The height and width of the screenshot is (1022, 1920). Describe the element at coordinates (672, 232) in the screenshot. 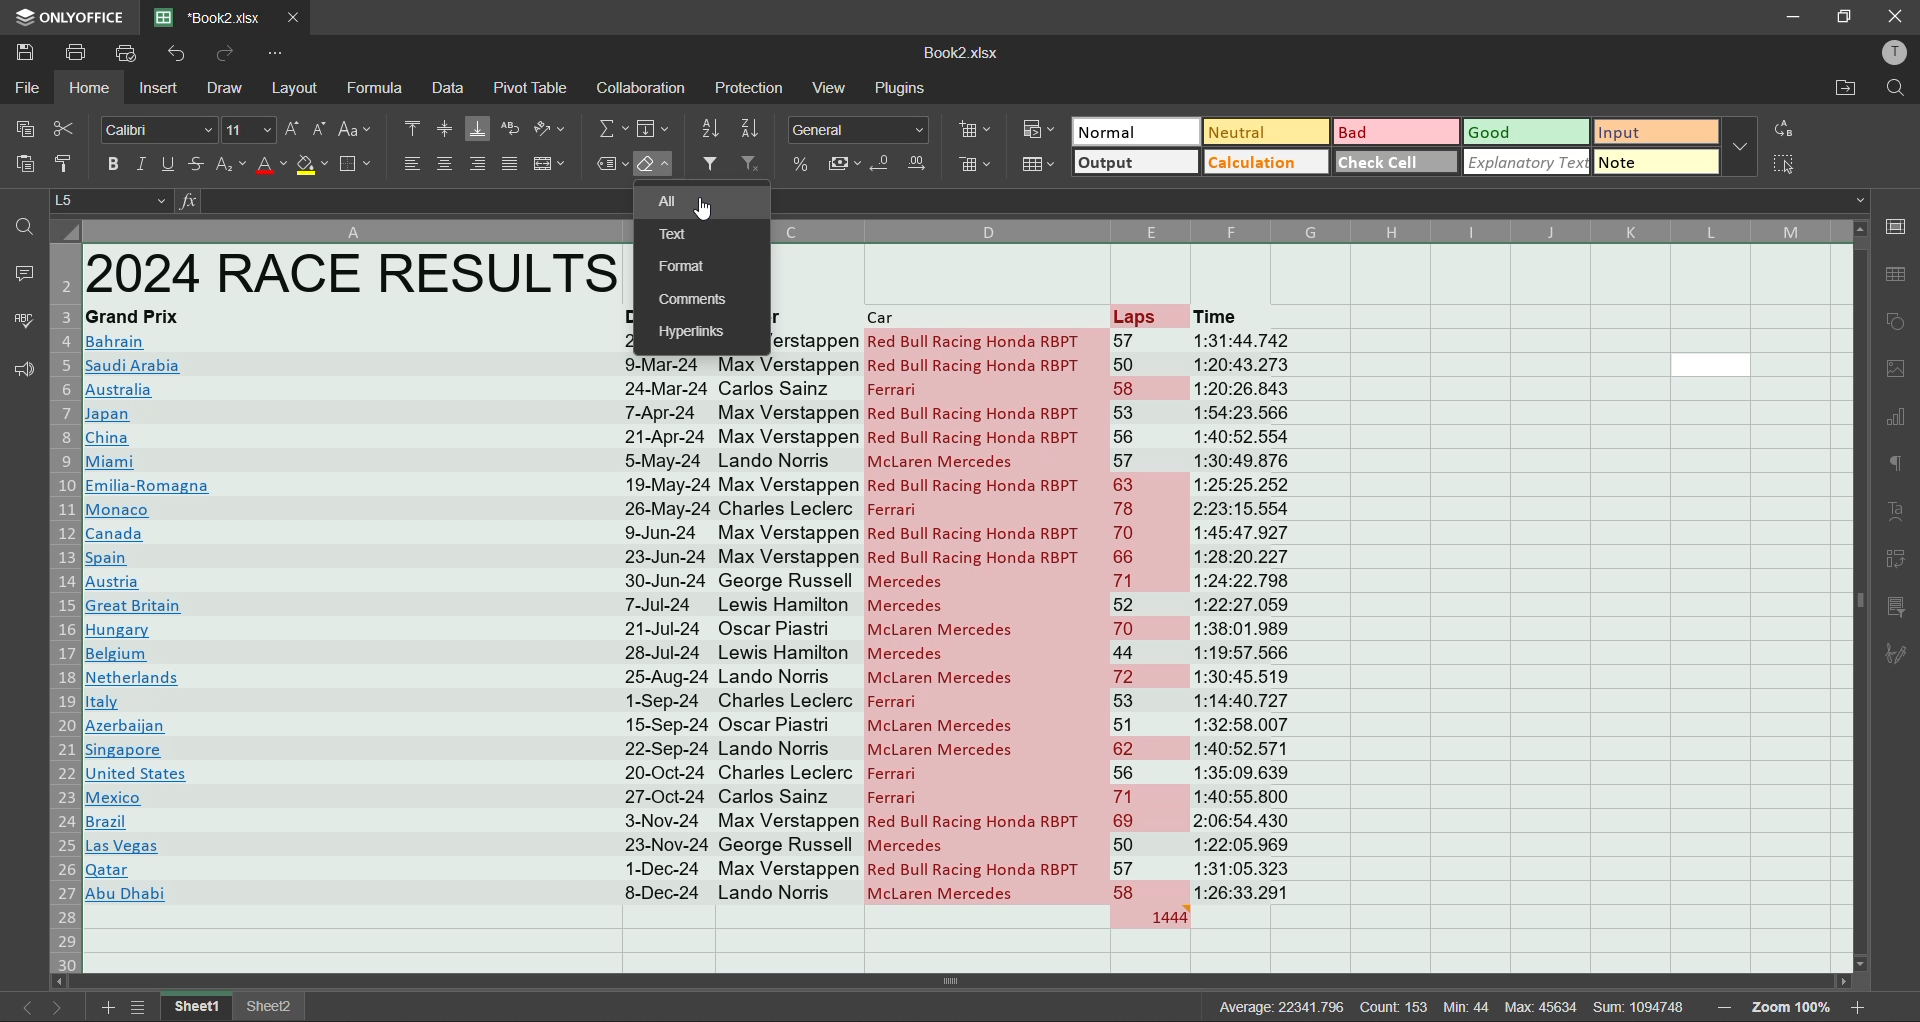

I see `text` at that location.